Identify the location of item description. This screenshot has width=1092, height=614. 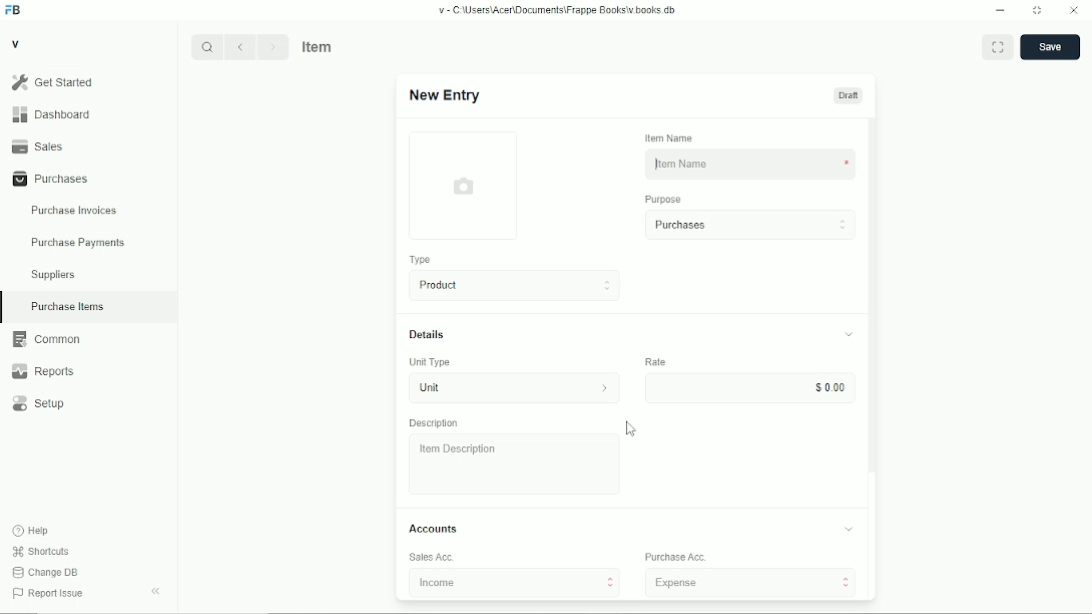
(515, 464).